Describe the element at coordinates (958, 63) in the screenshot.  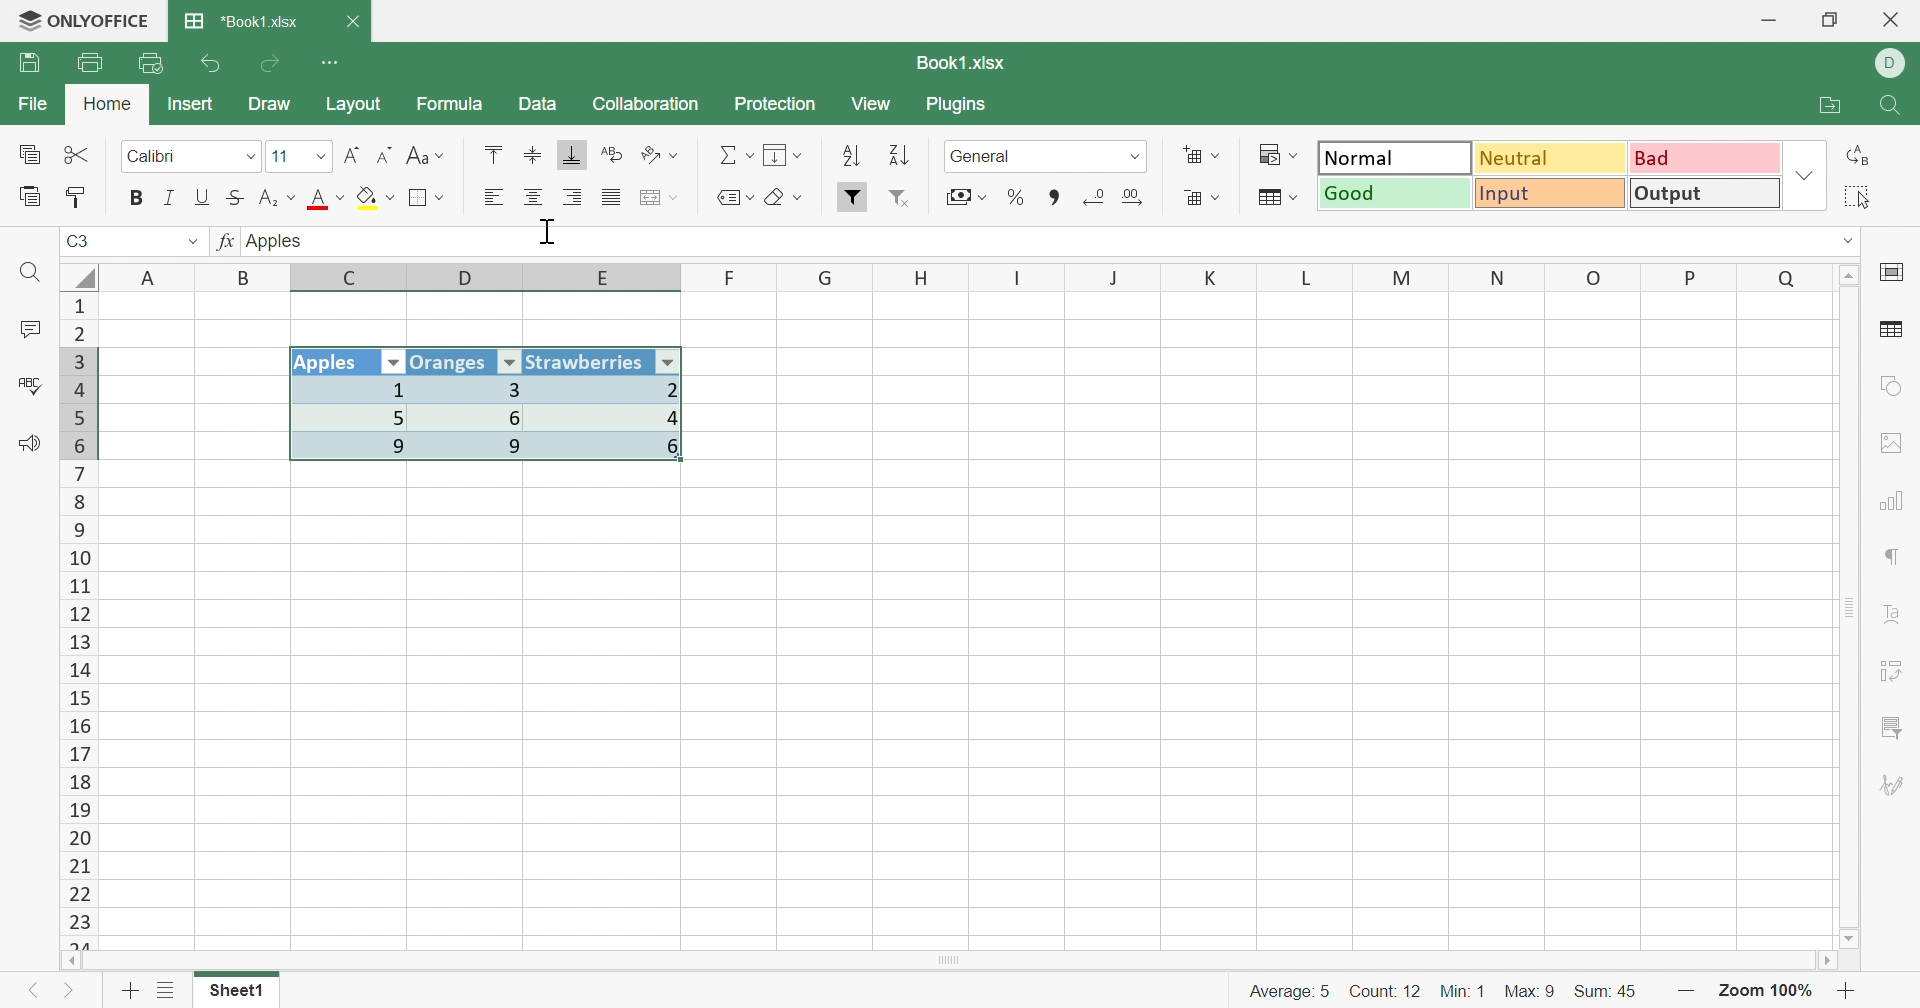
I see `Book1.xlsx` at that location.